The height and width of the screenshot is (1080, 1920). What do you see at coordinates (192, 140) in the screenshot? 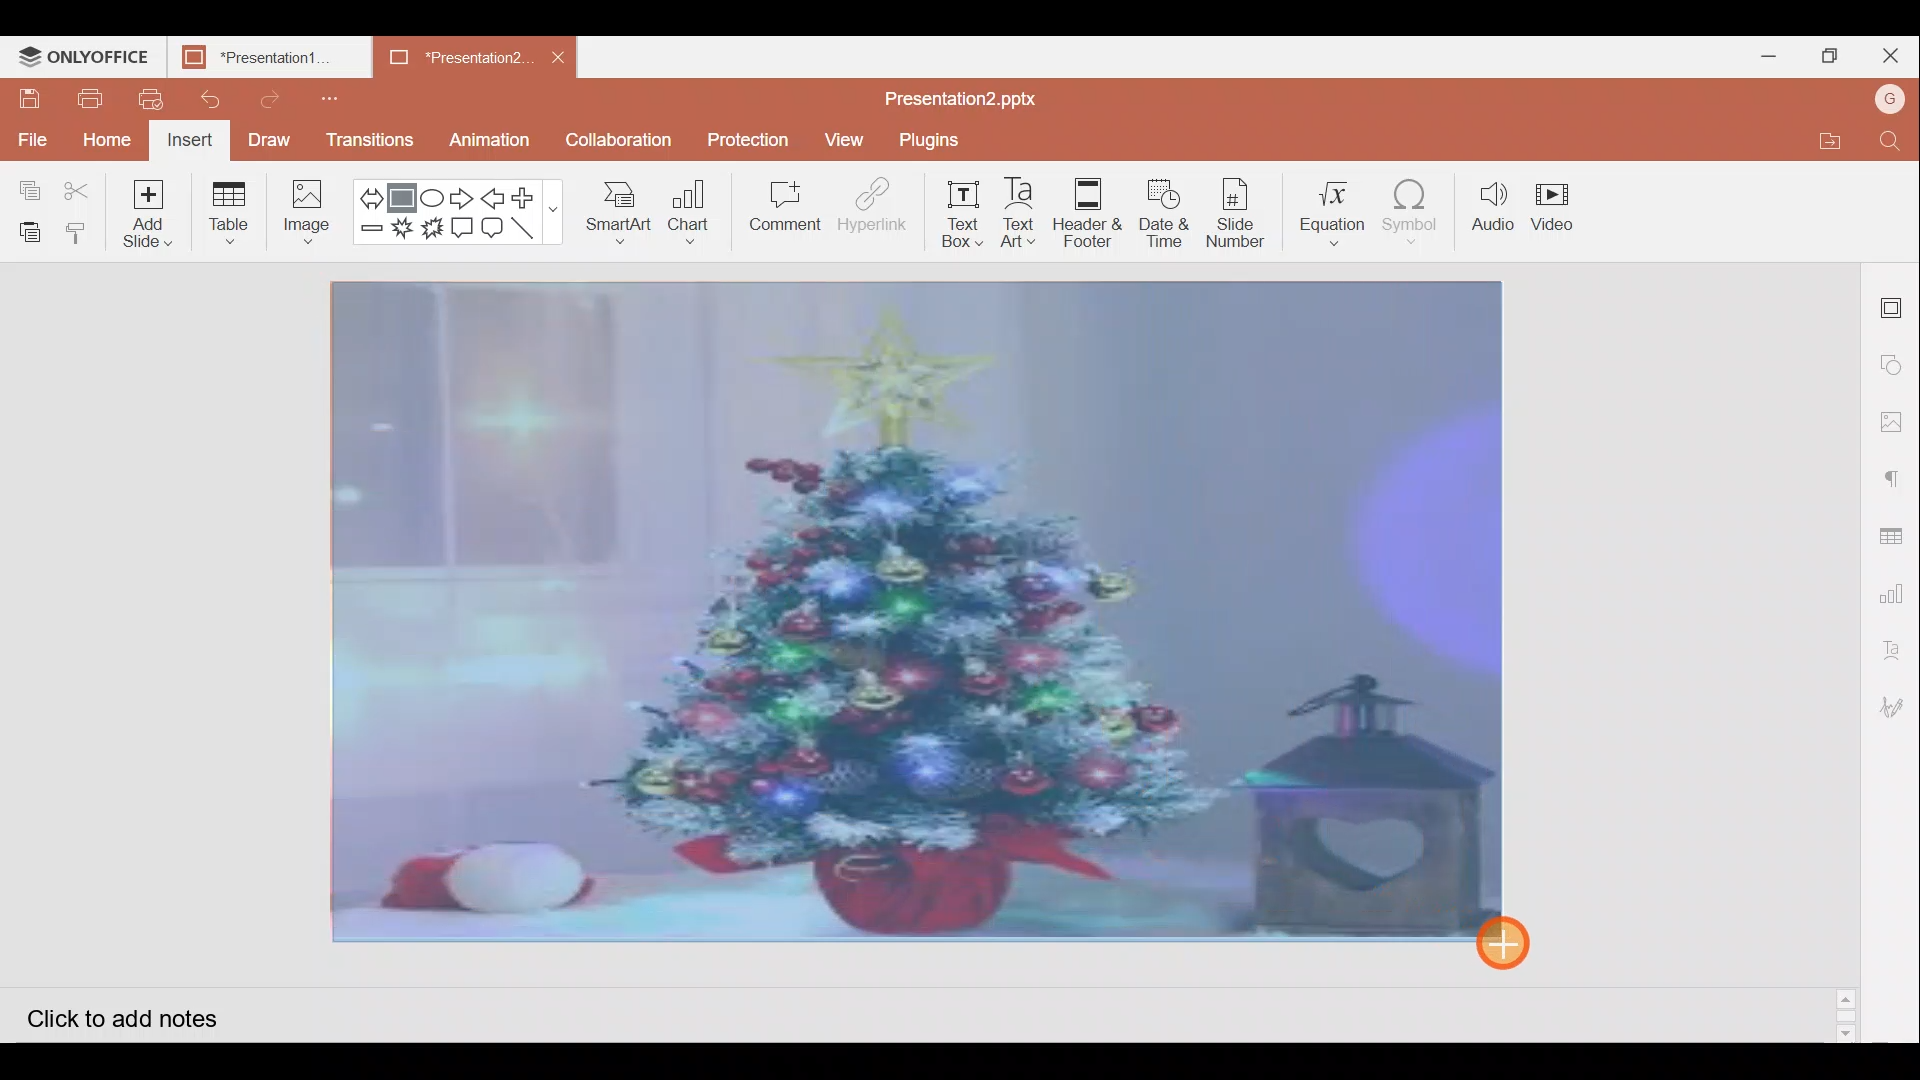
I see `Insert` at bounding box center [192, 140].